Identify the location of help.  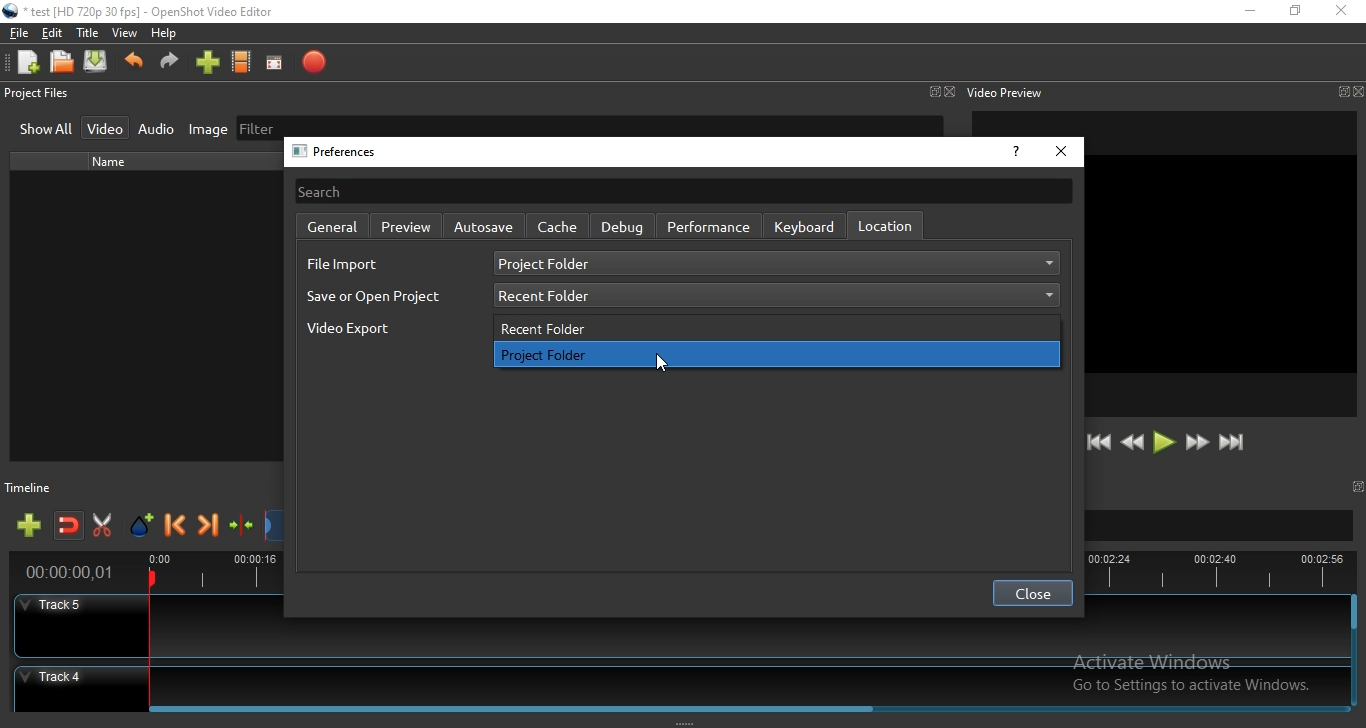
(1014, 154).